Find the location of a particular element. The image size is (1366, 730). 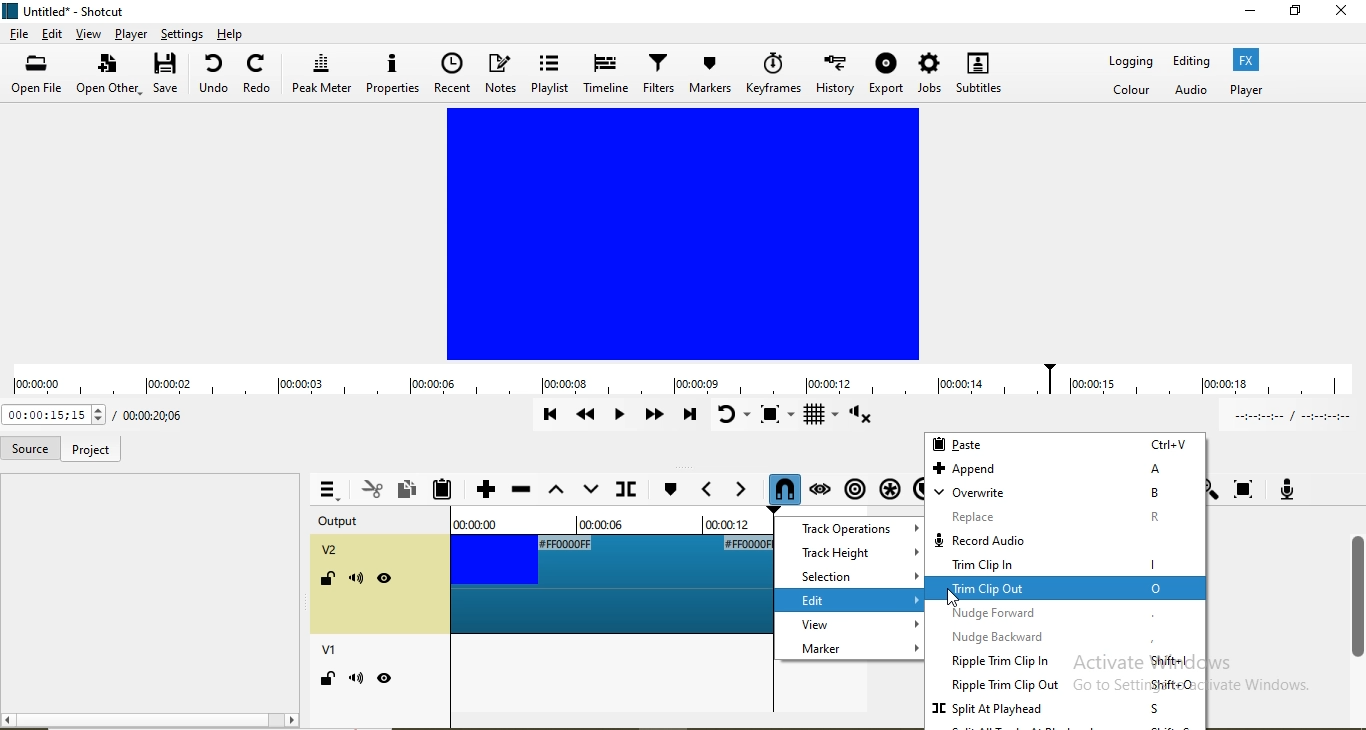

lock is located at coordinates (326, 581).